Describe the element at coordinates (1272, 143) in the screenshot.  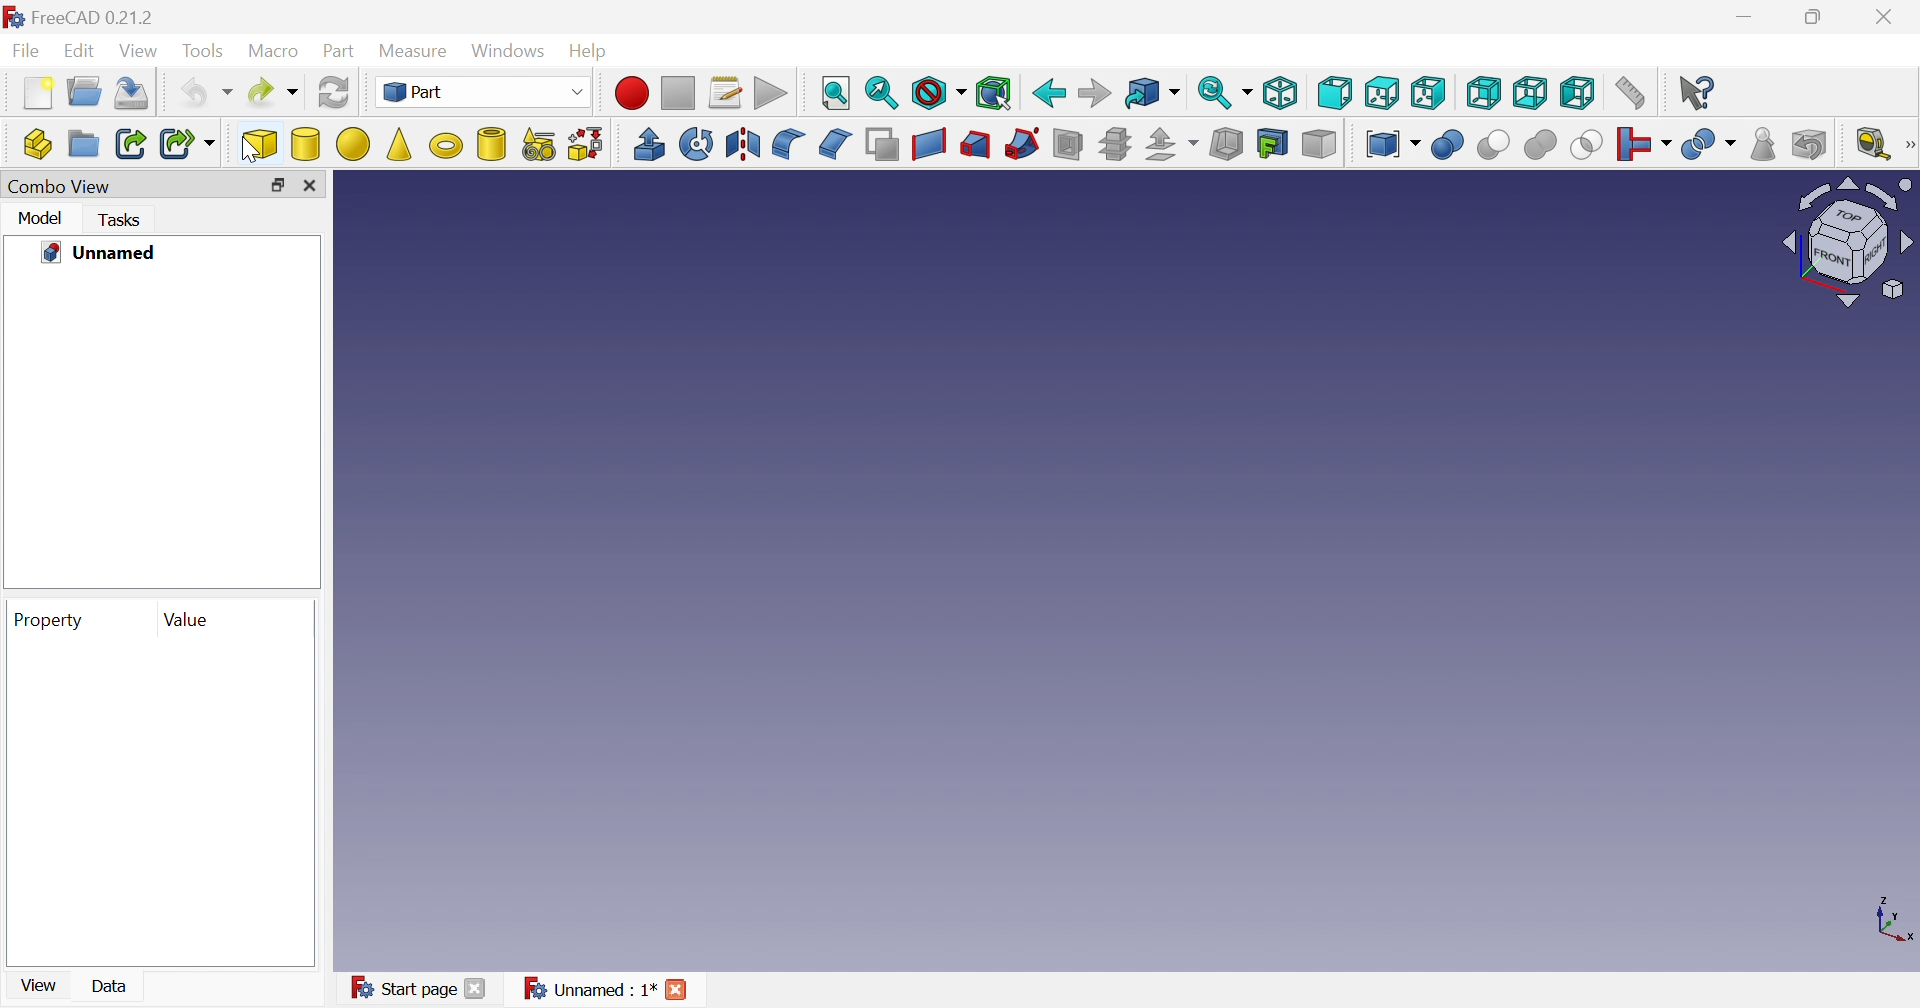
I see `Create projection on surface` at that location.